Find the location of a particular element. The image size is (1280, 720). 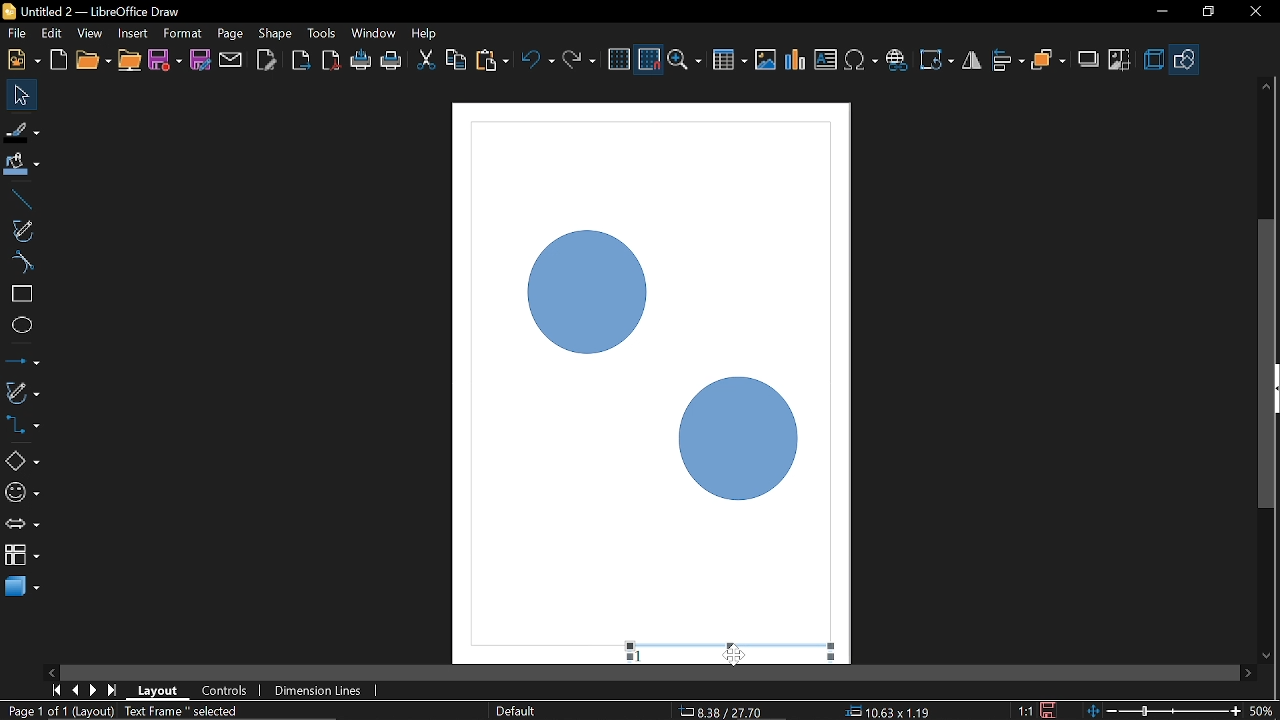

Attach is located at coordinates (232, 59).